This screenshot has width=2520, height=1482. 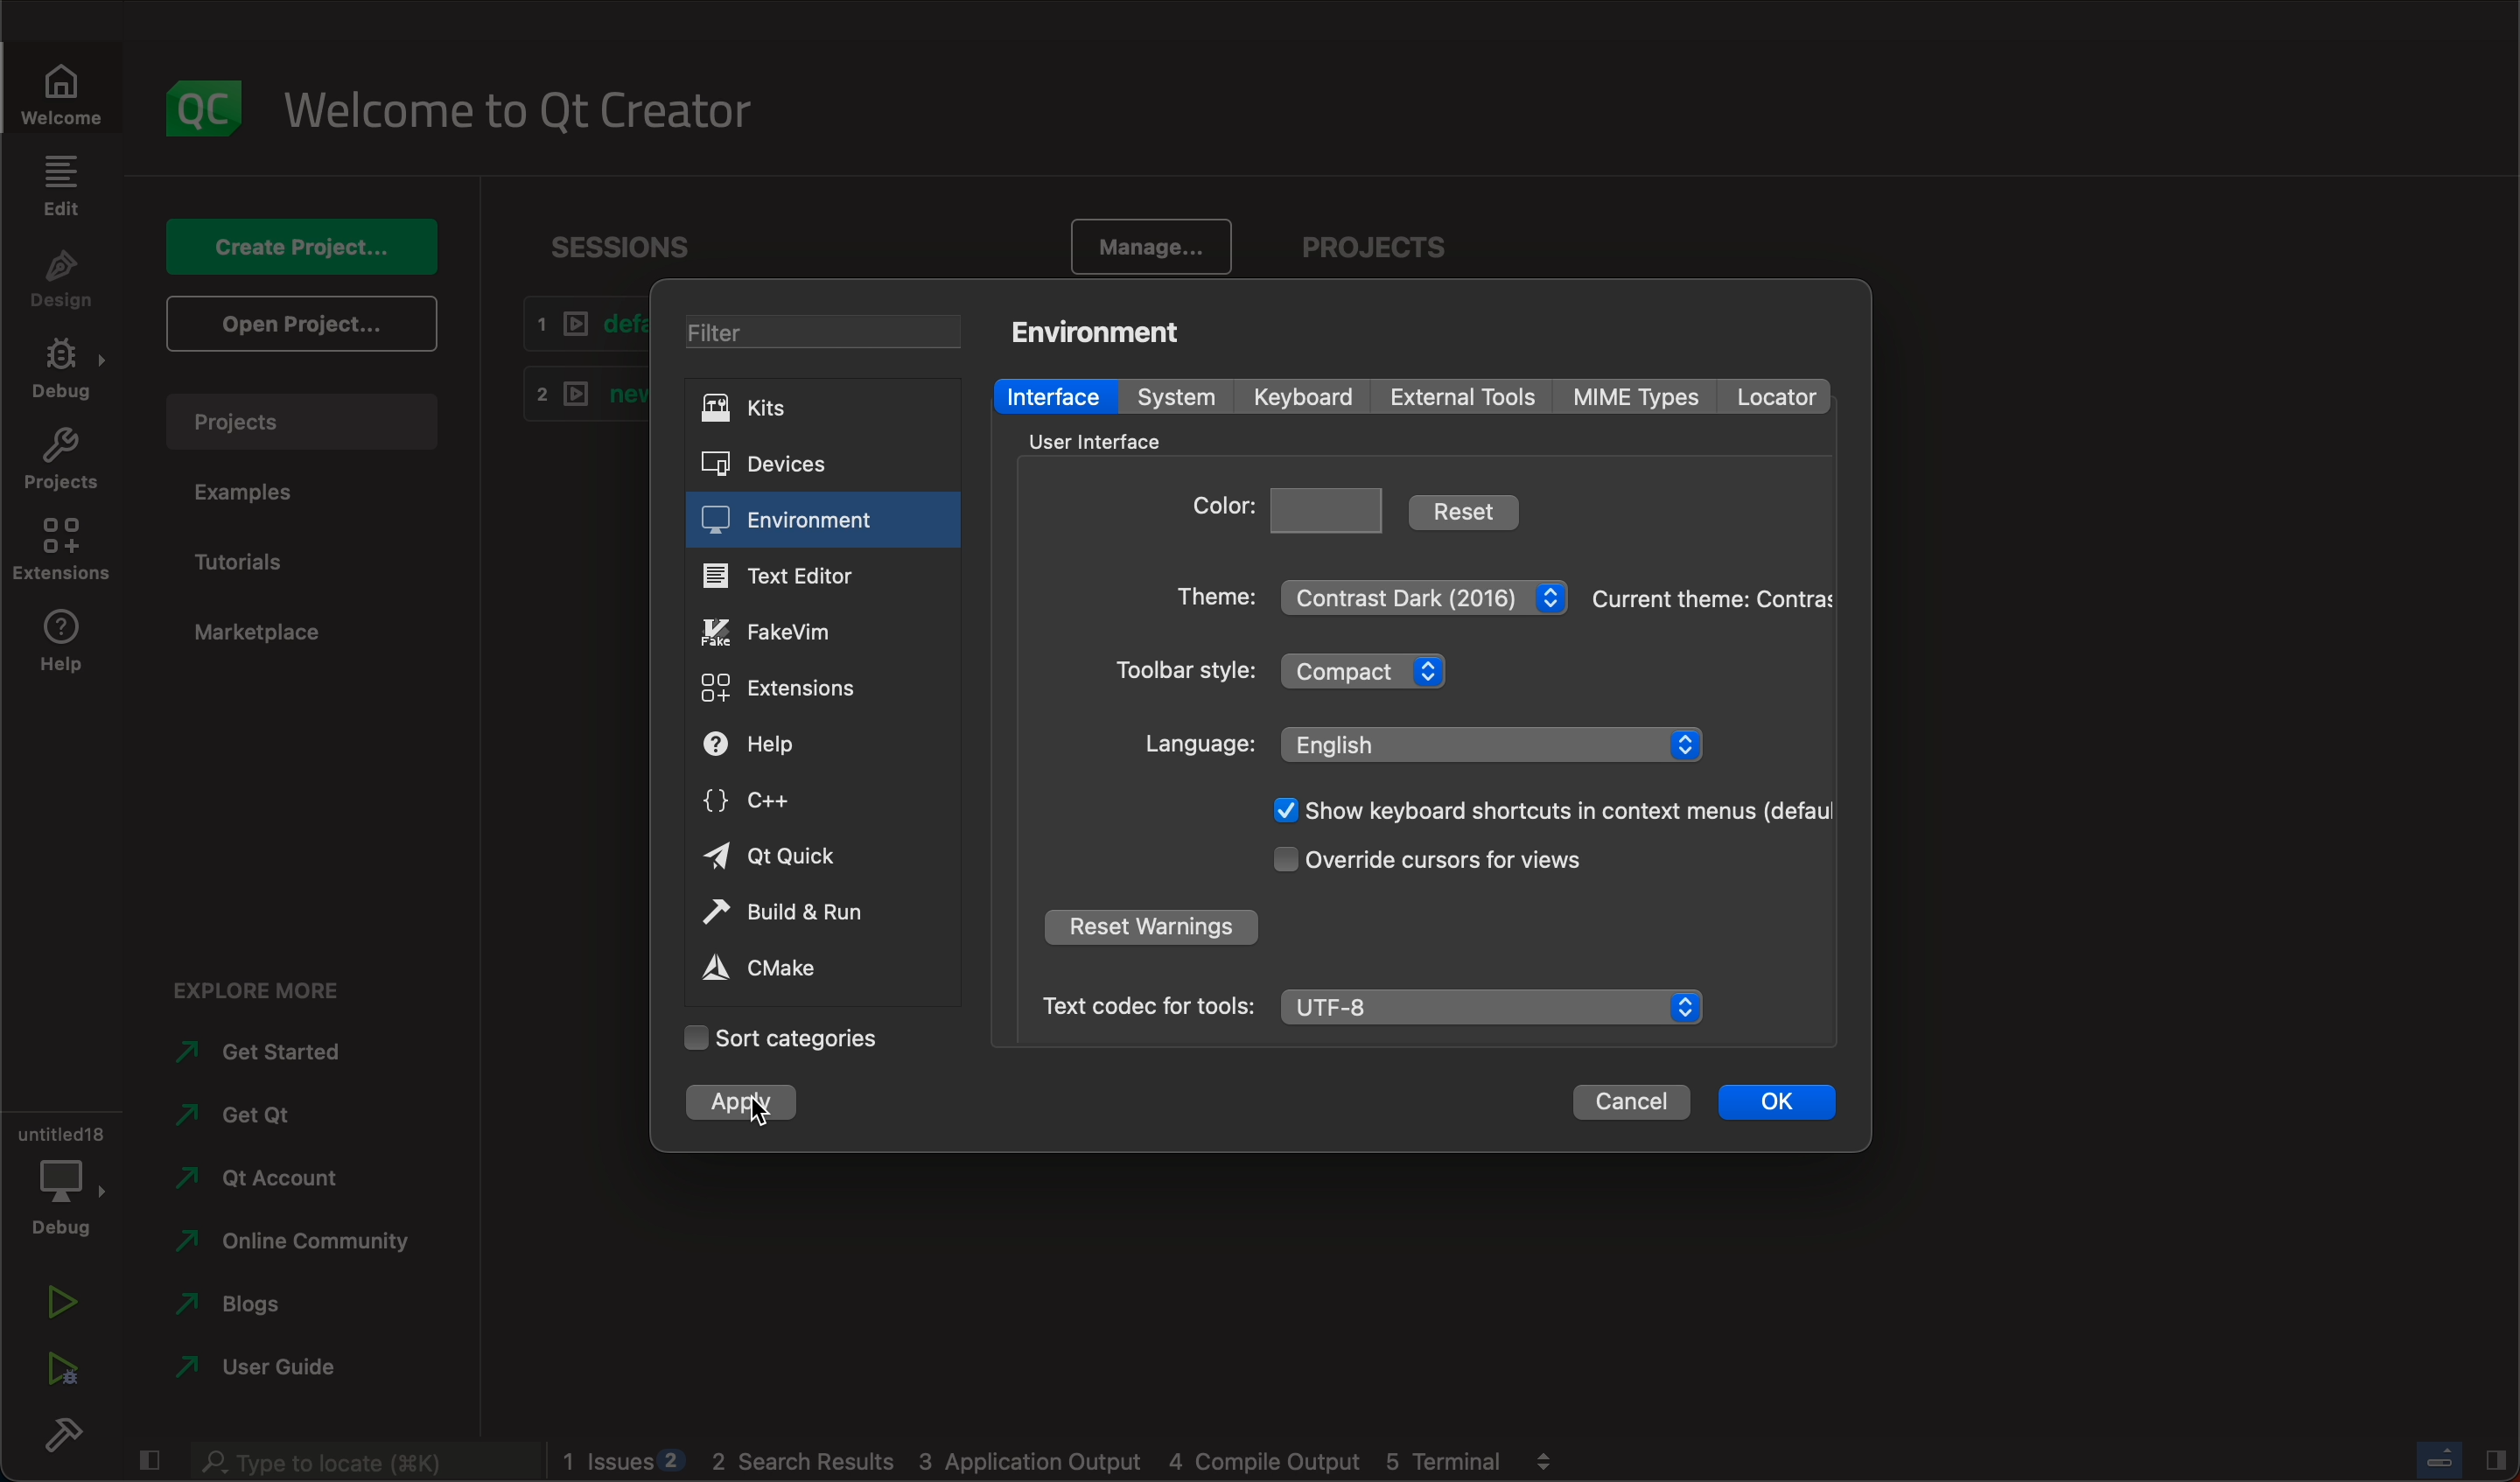 I want to click on design, so click(x=62, y=283).